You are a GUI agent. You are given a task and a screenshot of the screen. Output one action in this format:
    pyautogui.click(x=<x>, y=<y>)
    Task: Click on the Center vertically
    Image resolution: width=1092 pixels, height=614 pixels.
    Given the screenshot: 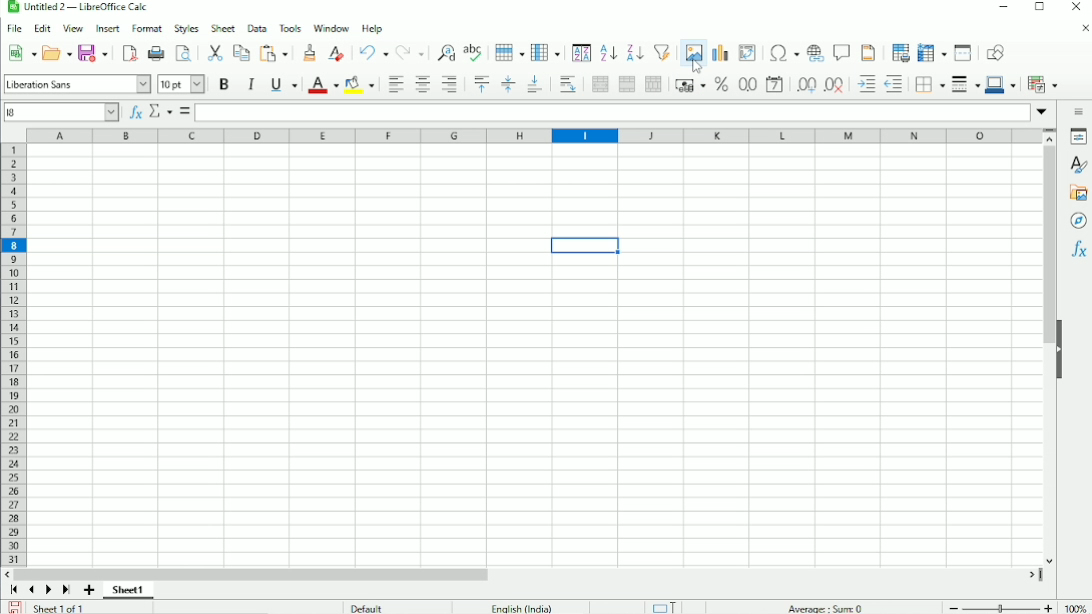 What is the action you would take?
    pyautogui.click(x=506, y=84)
    